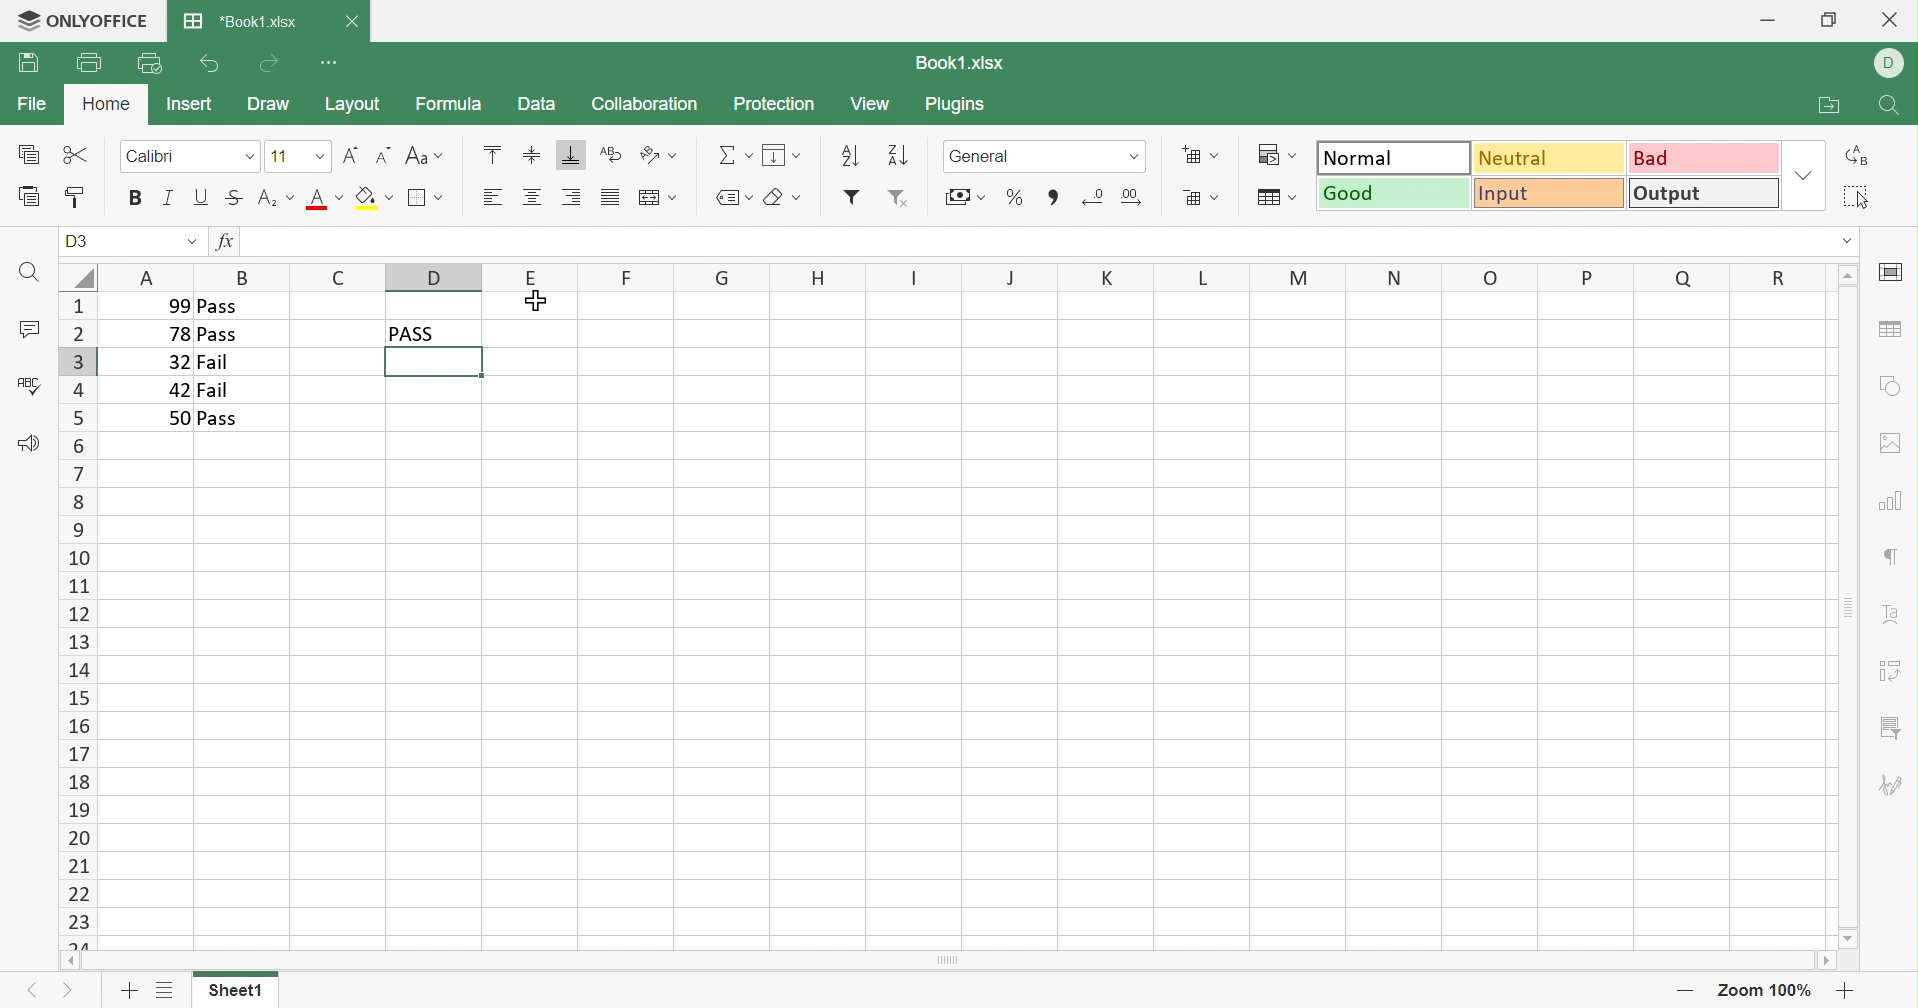  What do you see at coordinates (89, 62) in the screenshot?
I see `Print file` at bounding box center [89, 62].